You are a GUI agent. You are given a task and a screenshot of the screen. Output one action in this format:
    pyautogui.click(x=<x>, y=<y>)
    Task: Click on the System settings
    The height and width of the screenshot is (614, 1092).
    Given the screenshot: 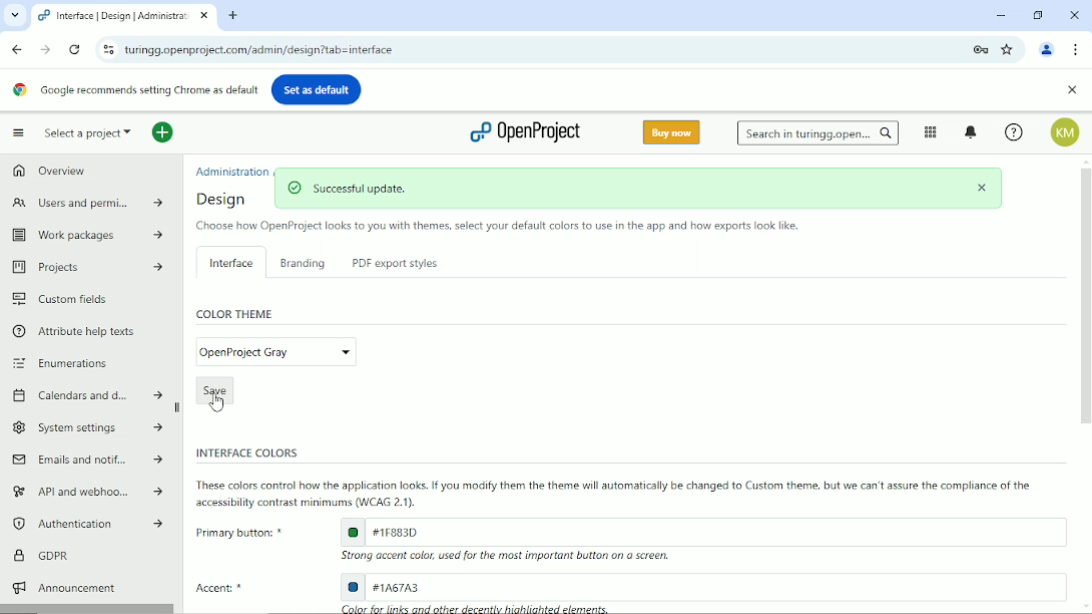 What is the action you would take?
    pyautogui.click(x=87, y=427)
    